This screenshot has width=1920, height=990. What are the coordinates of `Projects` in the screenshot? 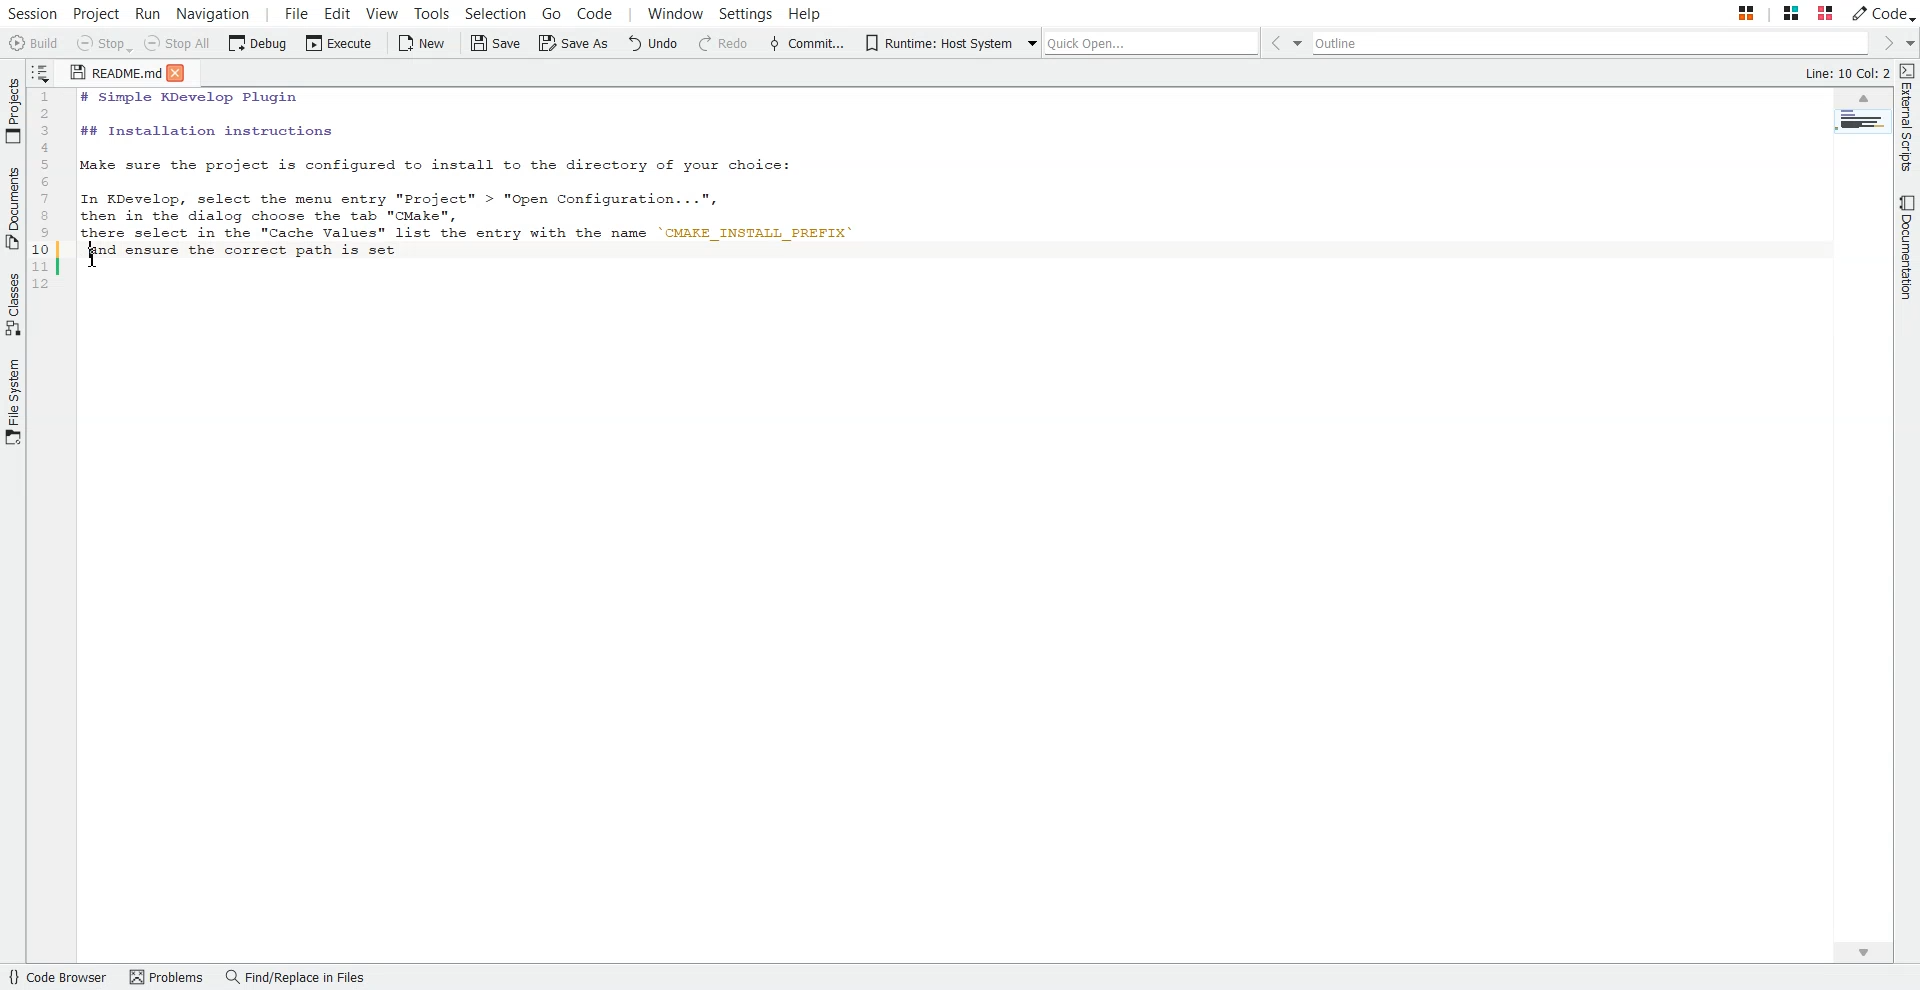 It's located at (13, 111).